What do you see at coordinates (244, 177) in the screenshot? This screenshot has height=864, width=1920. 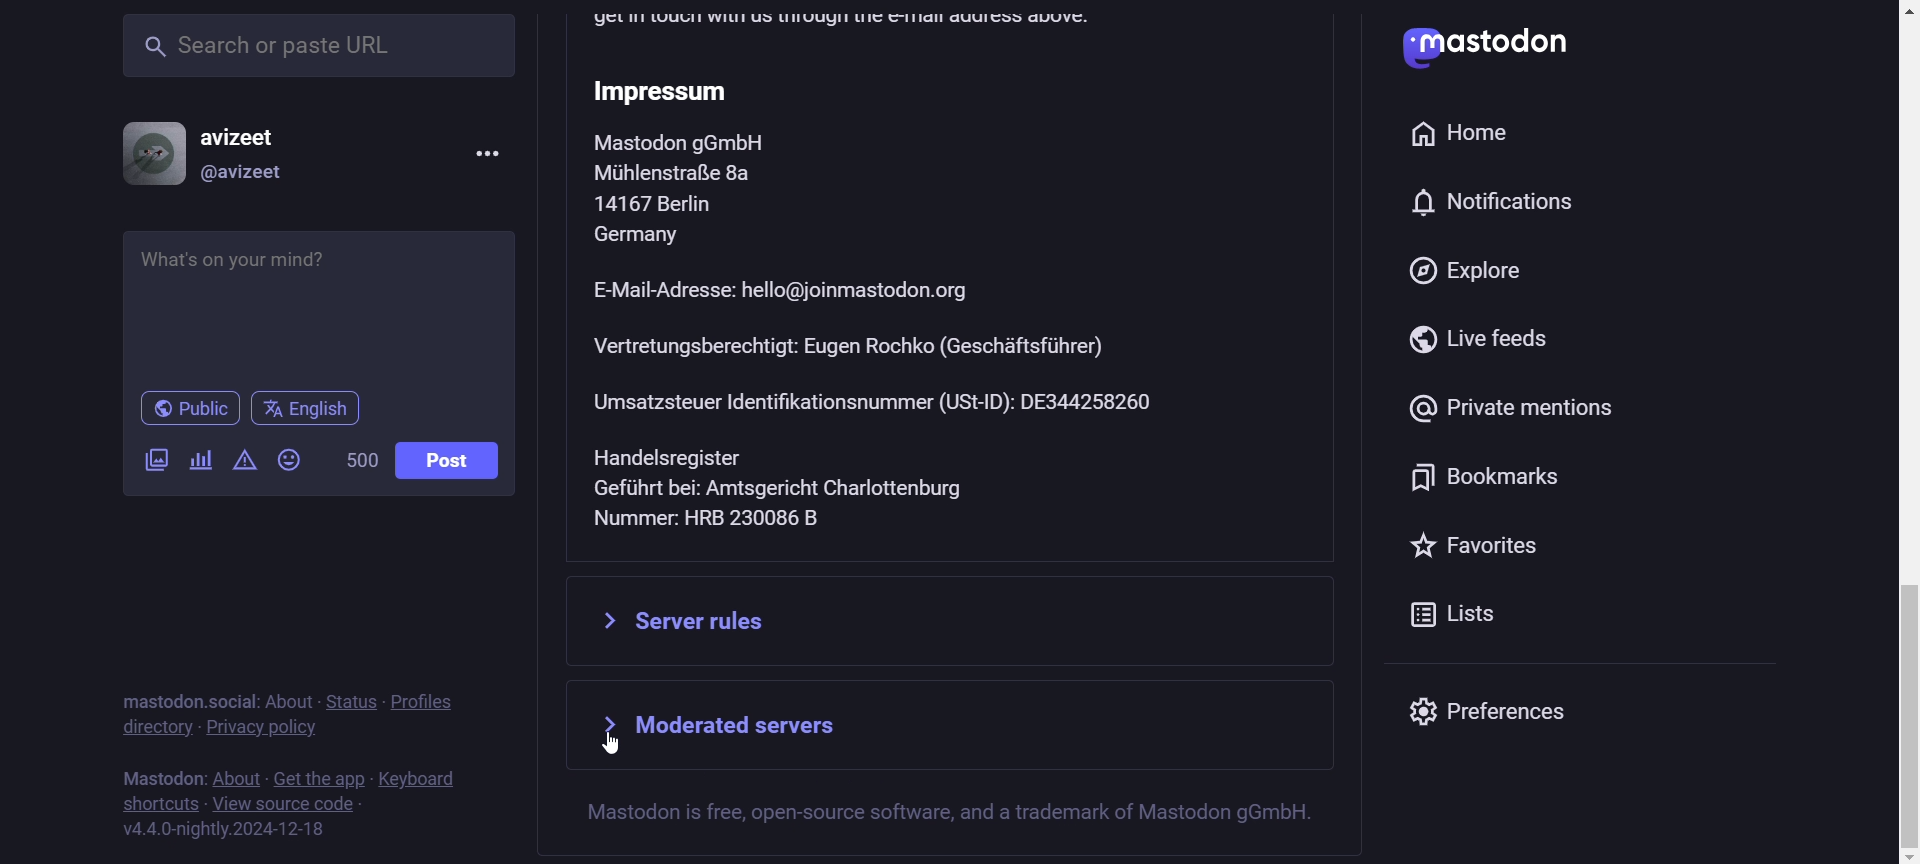 I see `@username` at bounding box center [244, 177].